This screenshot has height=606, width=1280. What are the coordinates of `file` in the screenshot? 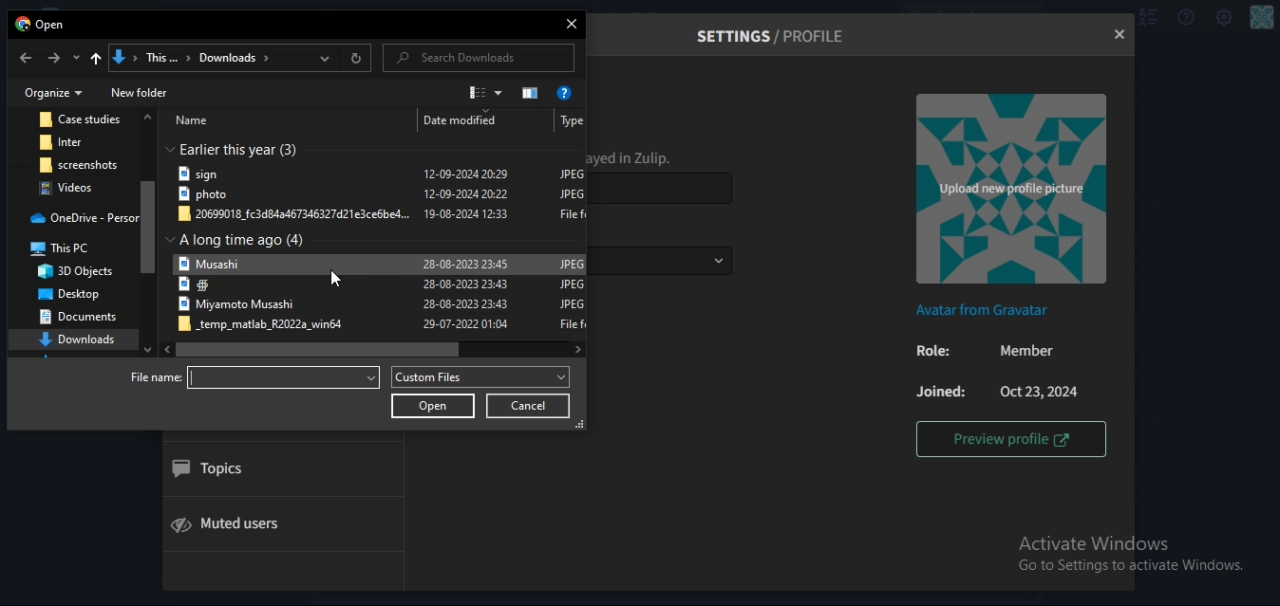 It's located at (382, 264).